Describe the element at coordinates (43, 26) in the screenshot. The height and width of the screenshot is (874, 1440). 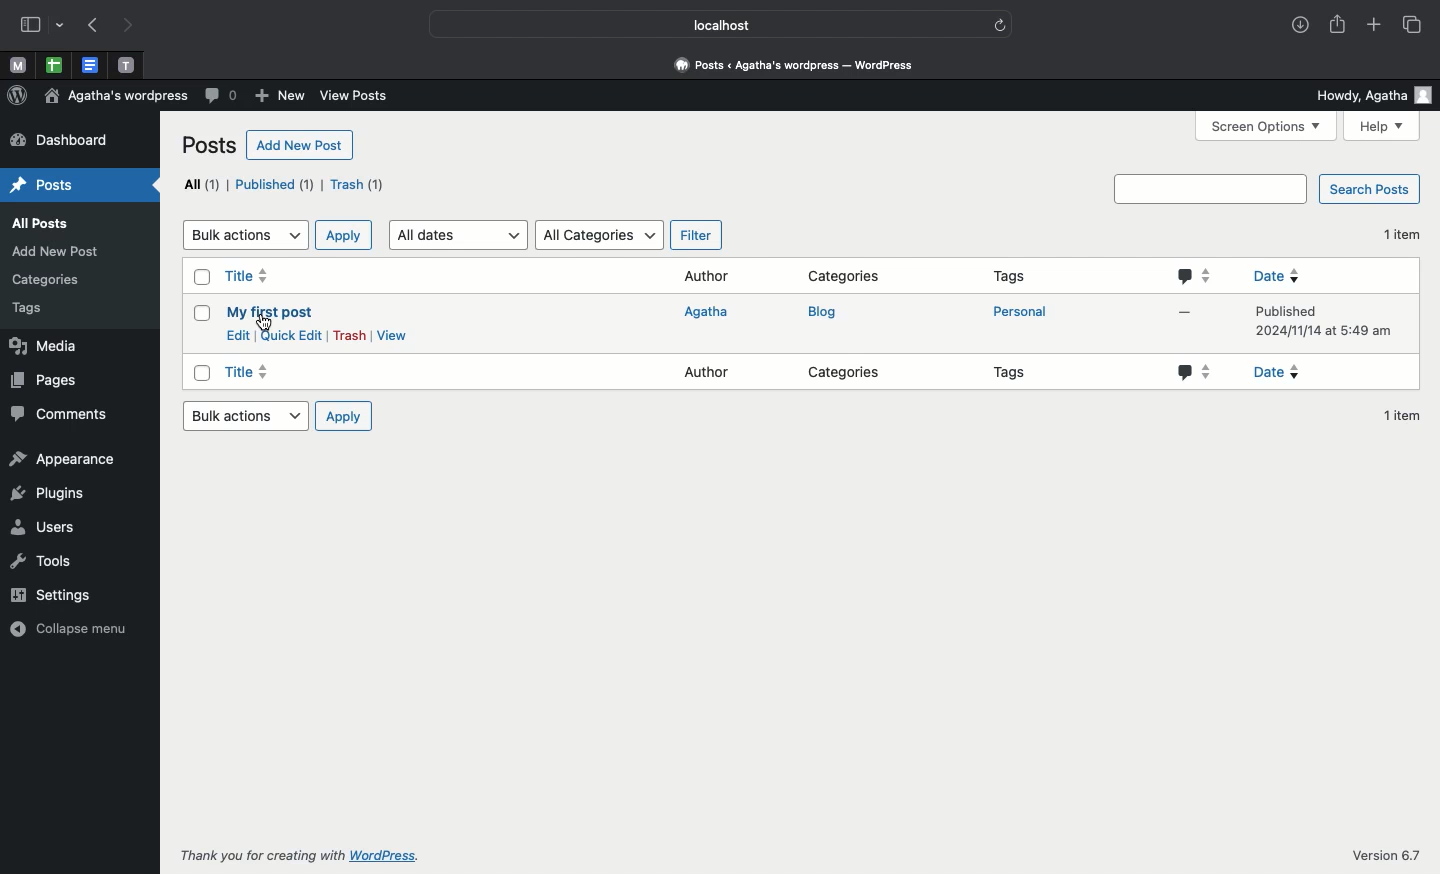
I see `Sidebar` at that location.